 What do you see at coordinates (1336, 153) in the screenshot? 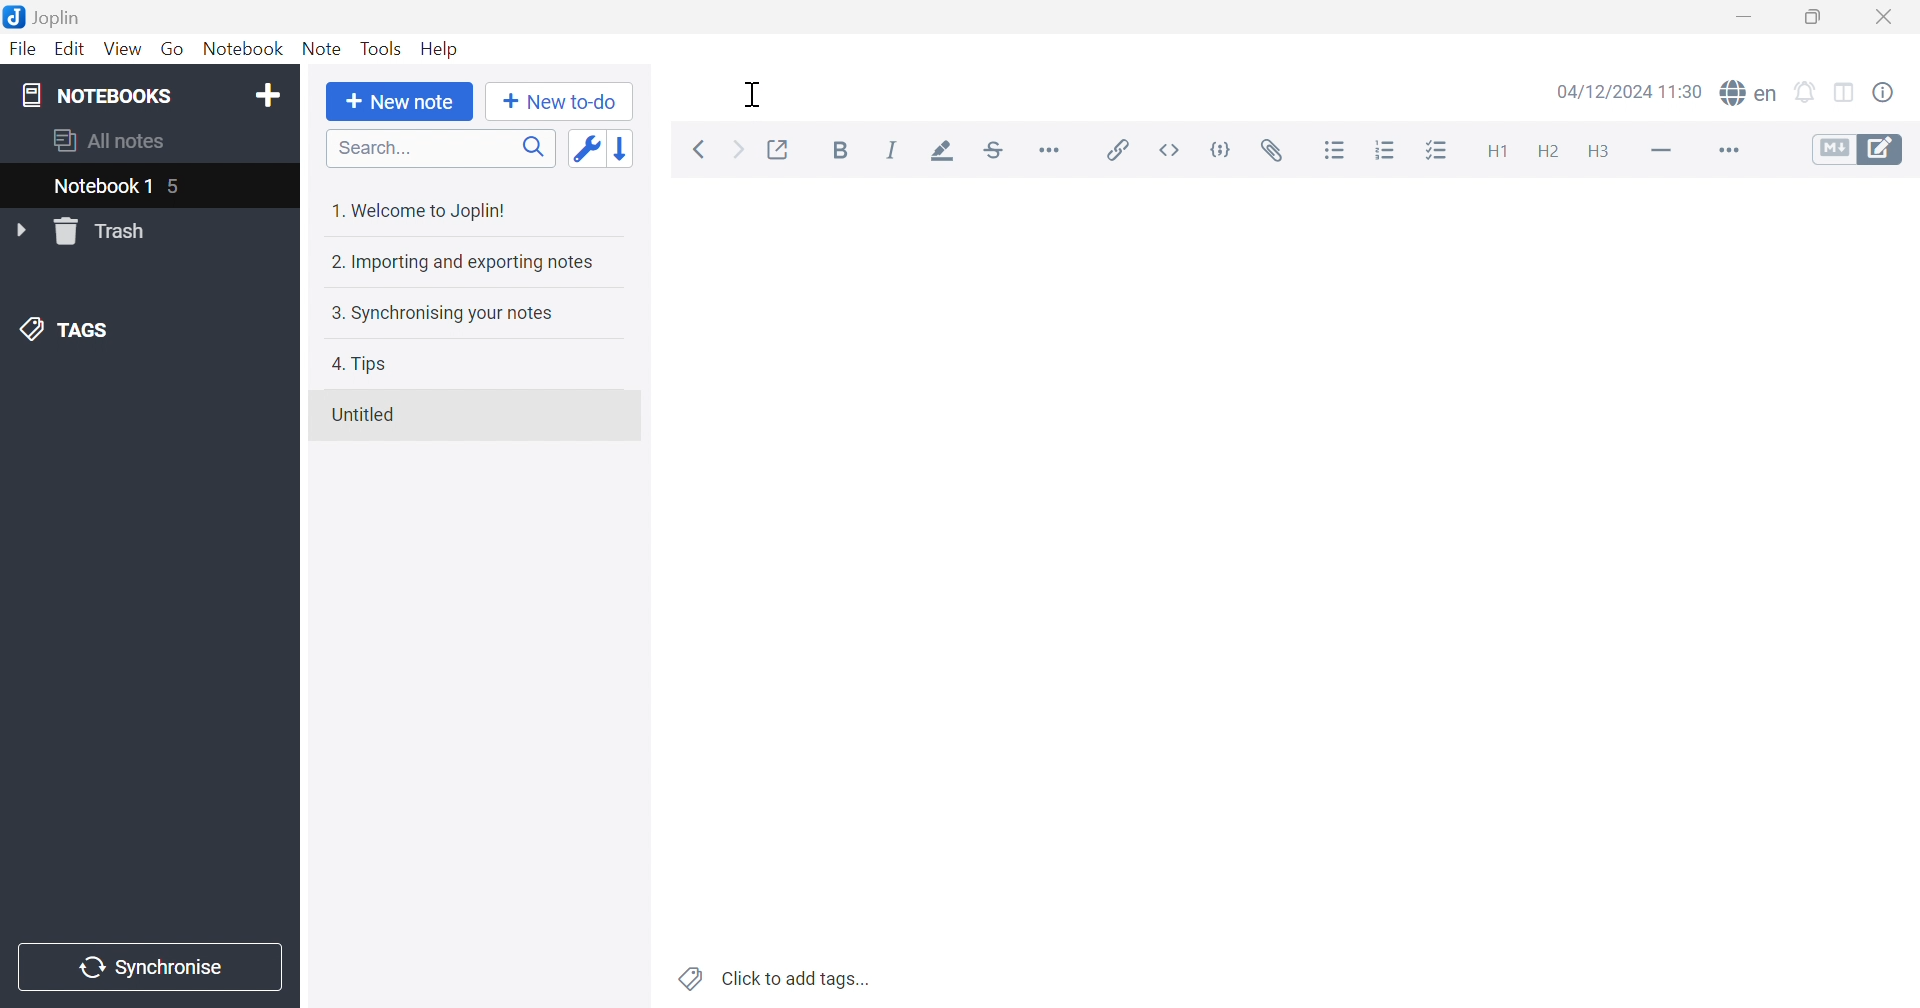
I see `Bulleted list` at bounding box center [1336, 153].